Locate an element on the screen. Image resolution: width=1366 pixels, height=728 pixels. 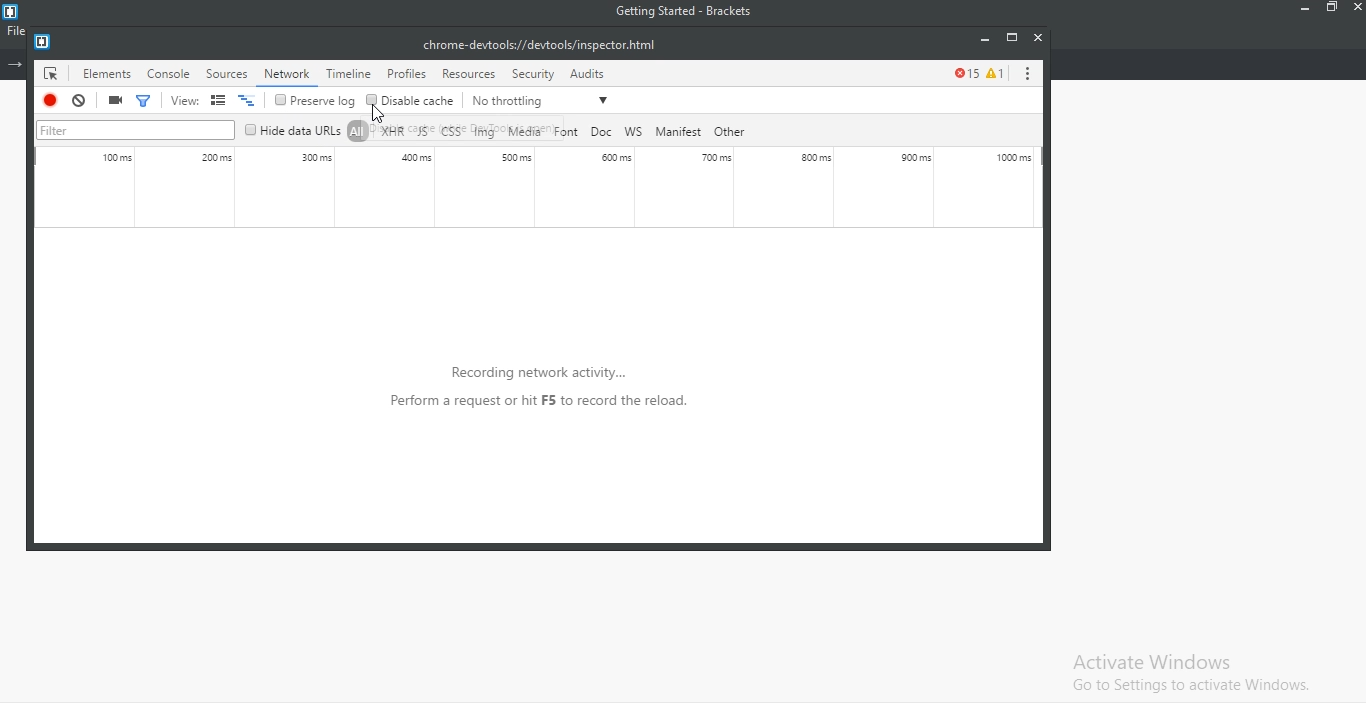
stop is located at coordinates (53, 100).